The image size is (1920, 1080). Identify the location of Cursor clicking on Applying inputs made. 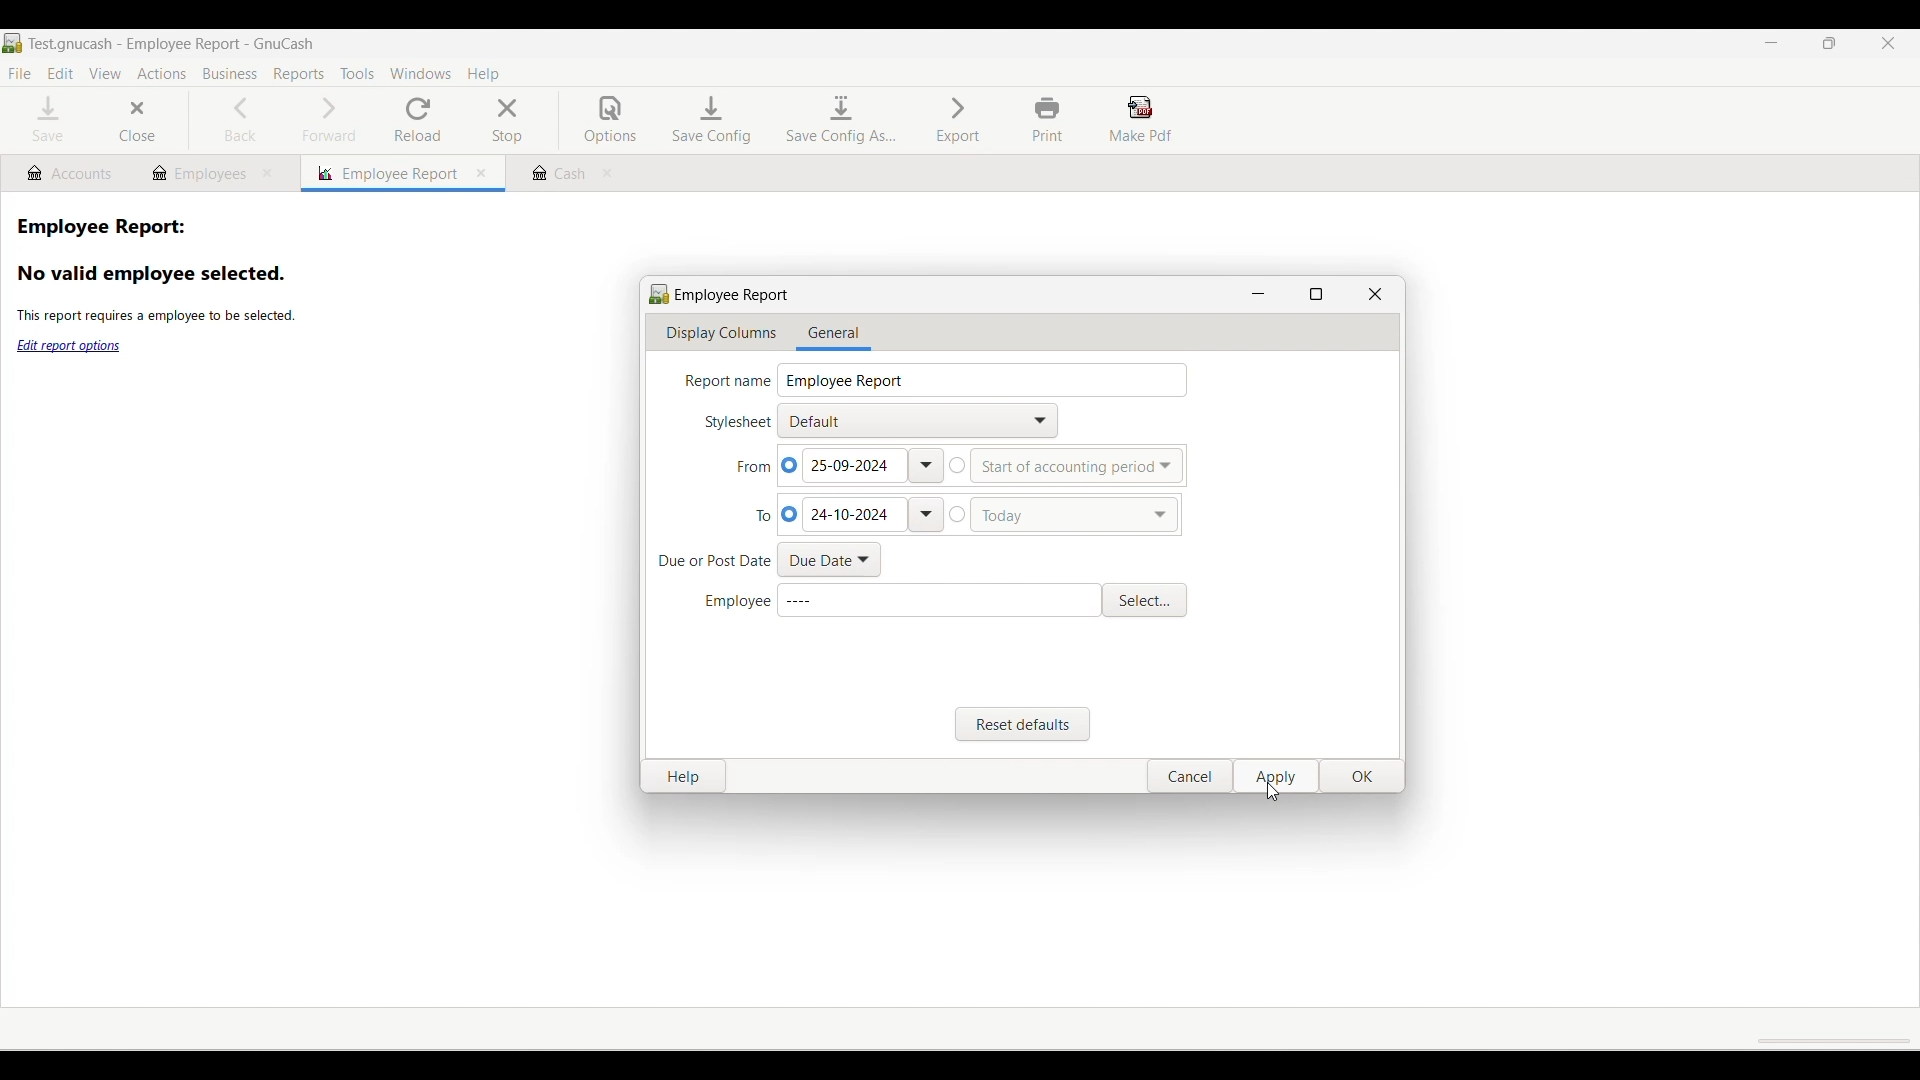
(1273, 792).